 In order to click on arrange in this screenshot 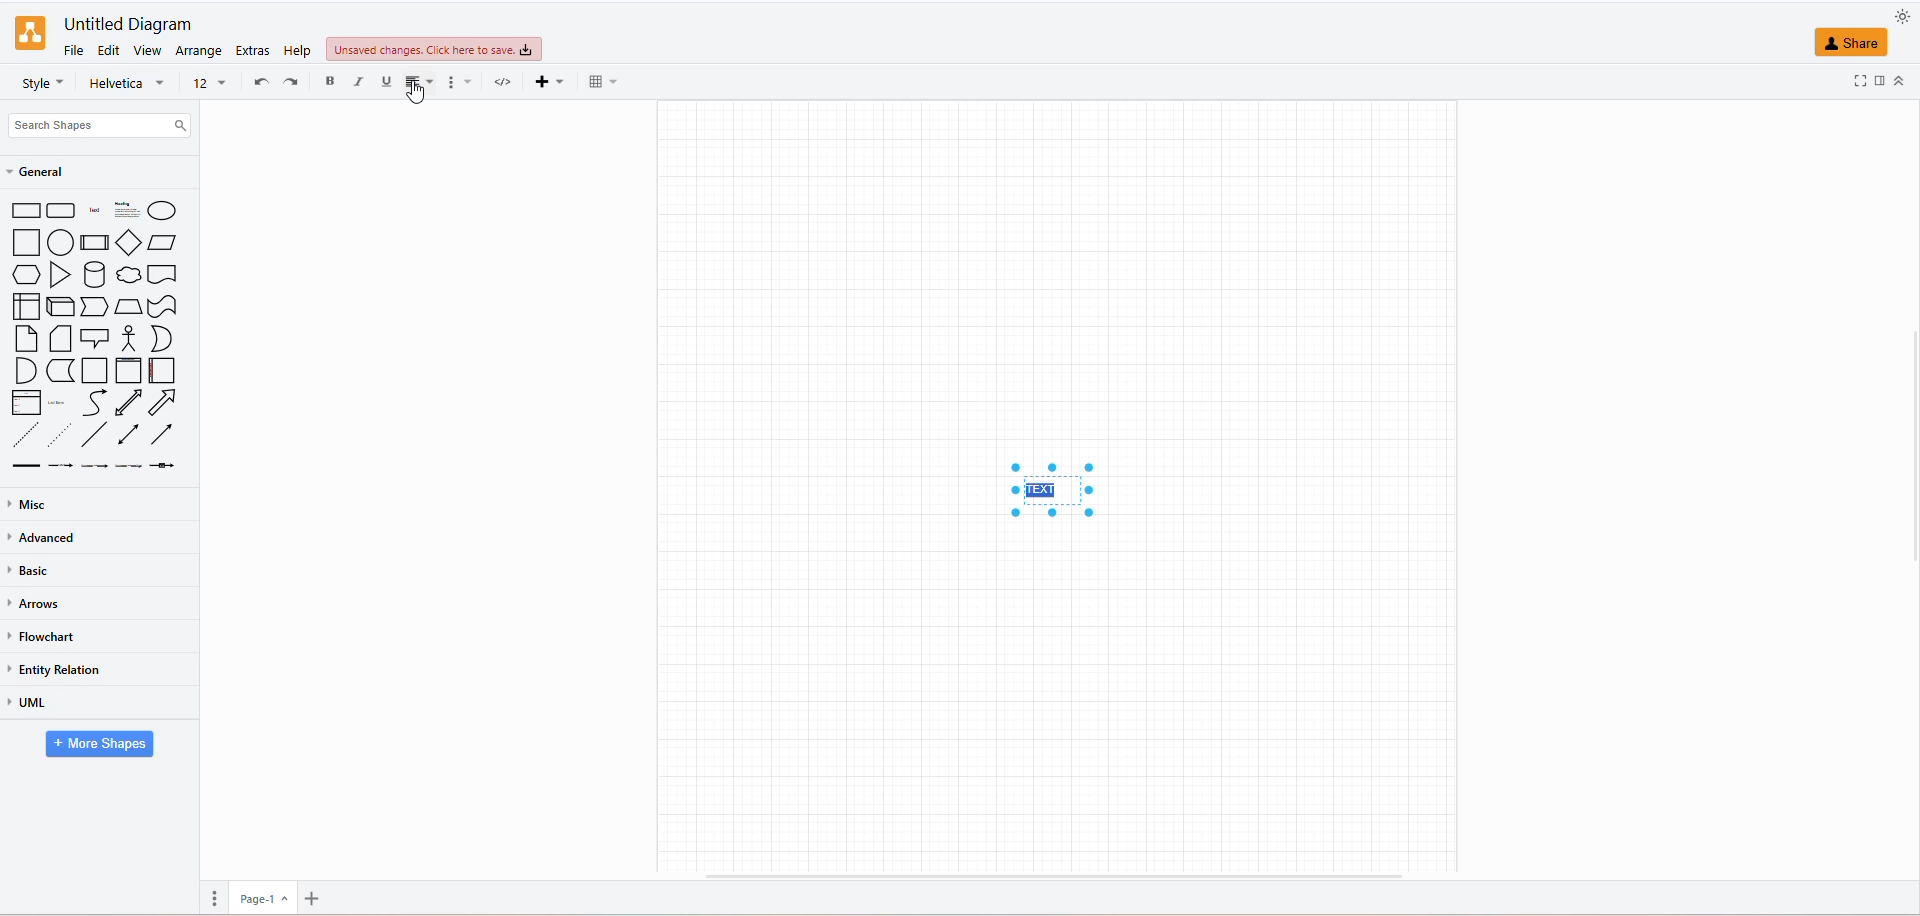, I will do `click(201, 50)`.